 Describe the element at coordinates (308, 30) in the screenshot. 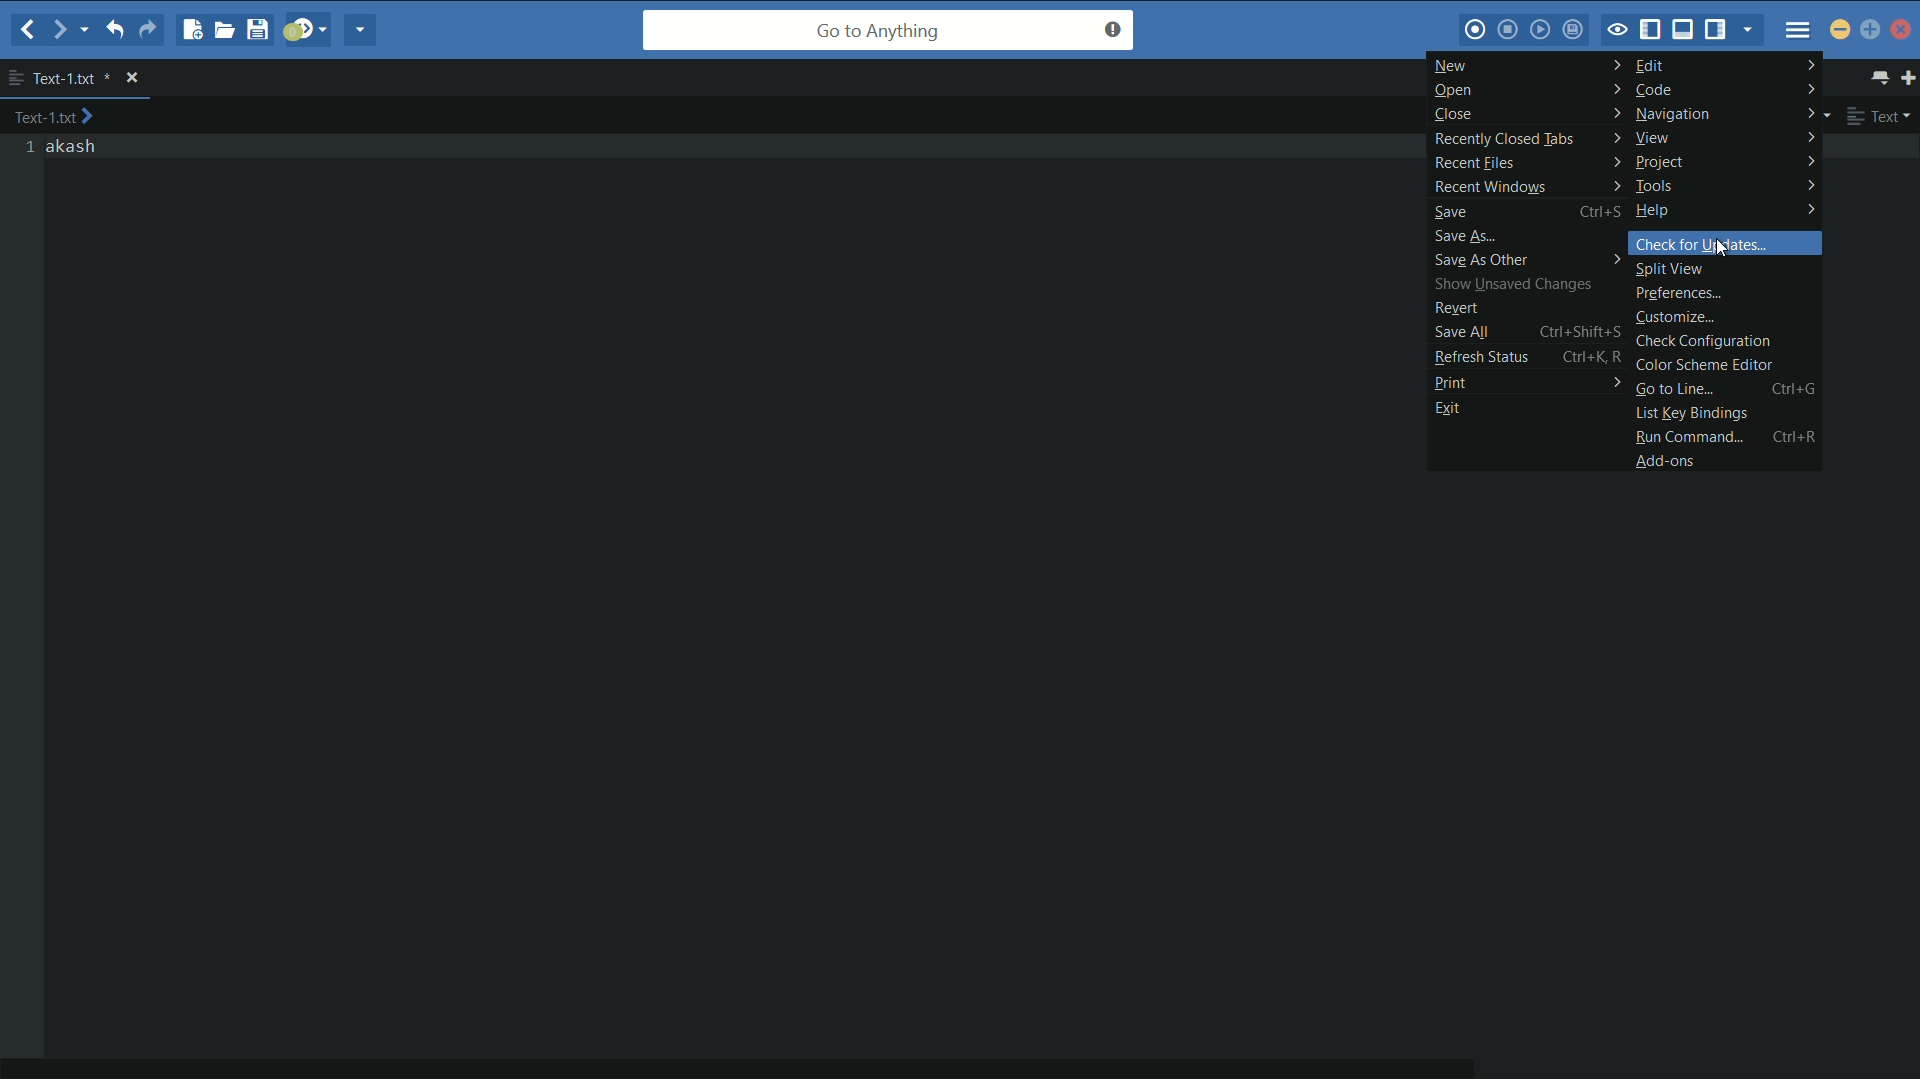

I see `jump to next syntax checking result` at that location.